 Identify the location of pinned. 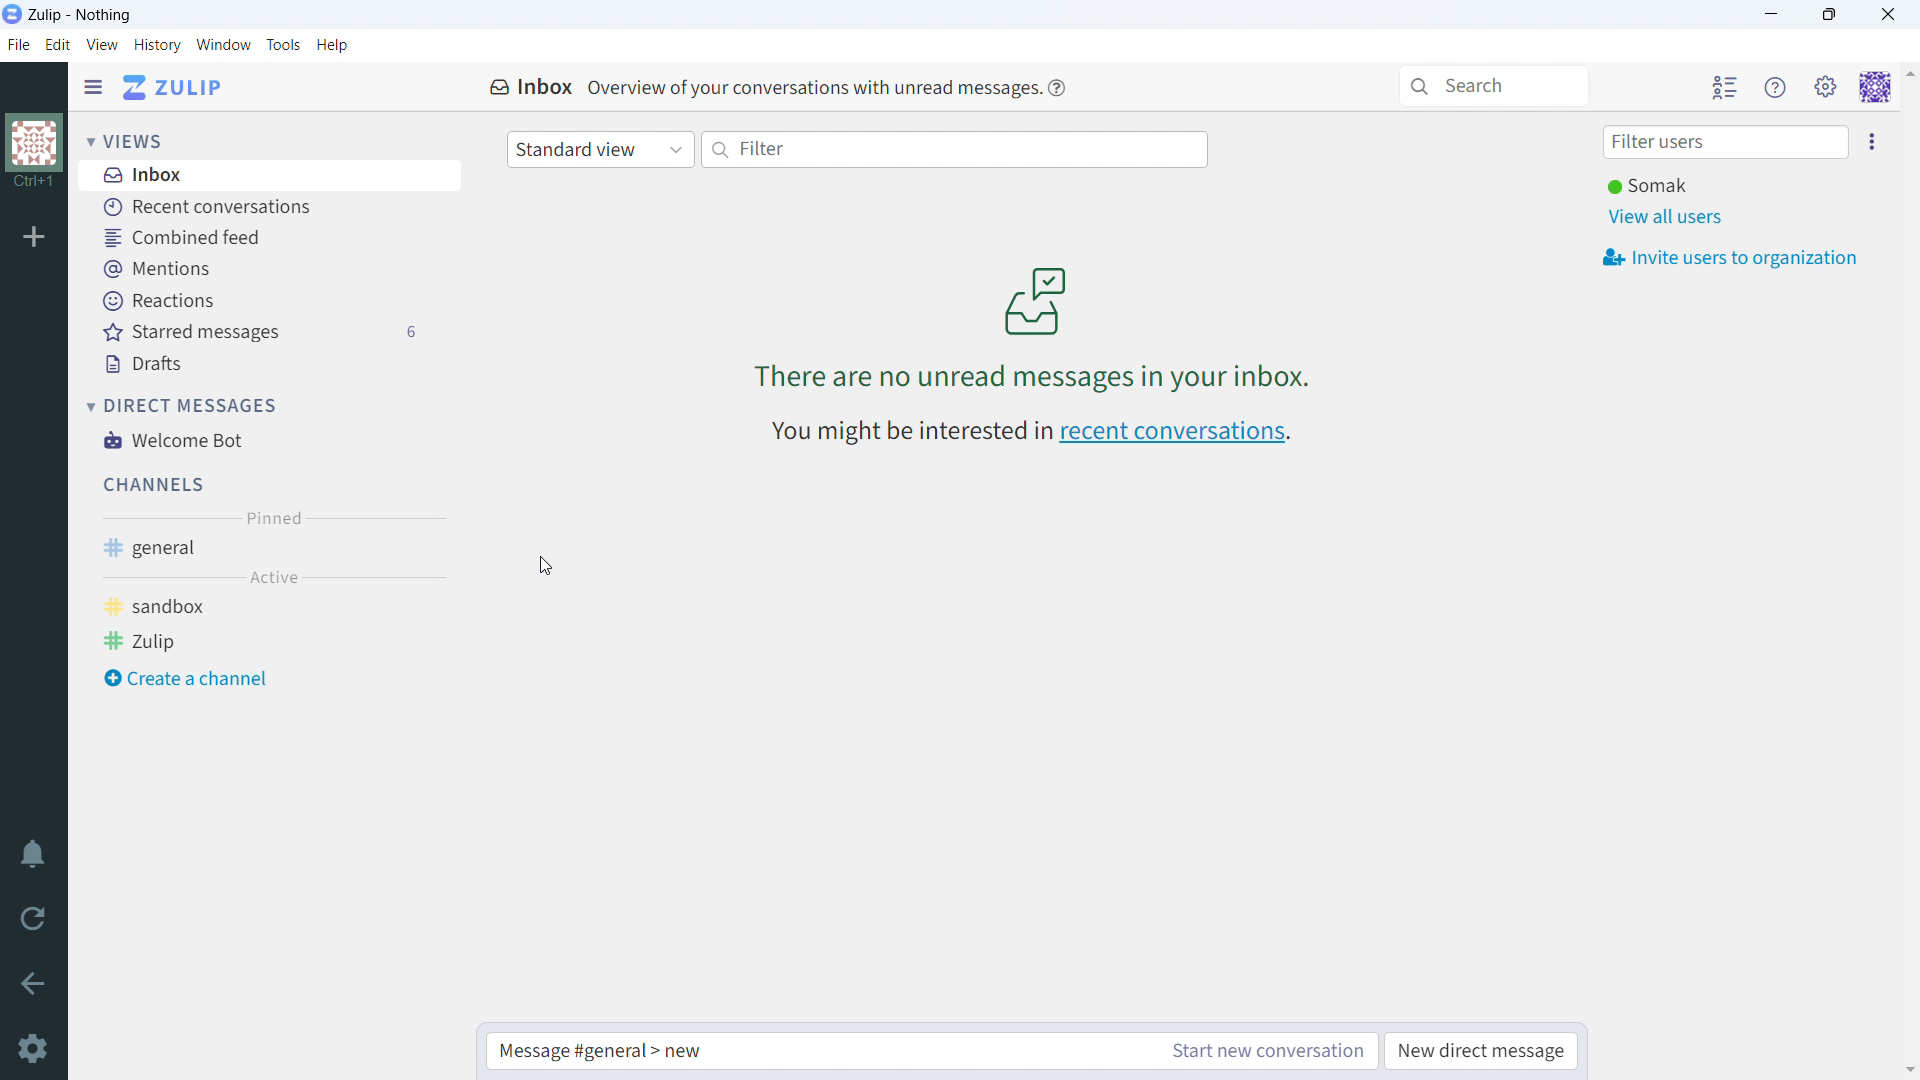
(274, 518).